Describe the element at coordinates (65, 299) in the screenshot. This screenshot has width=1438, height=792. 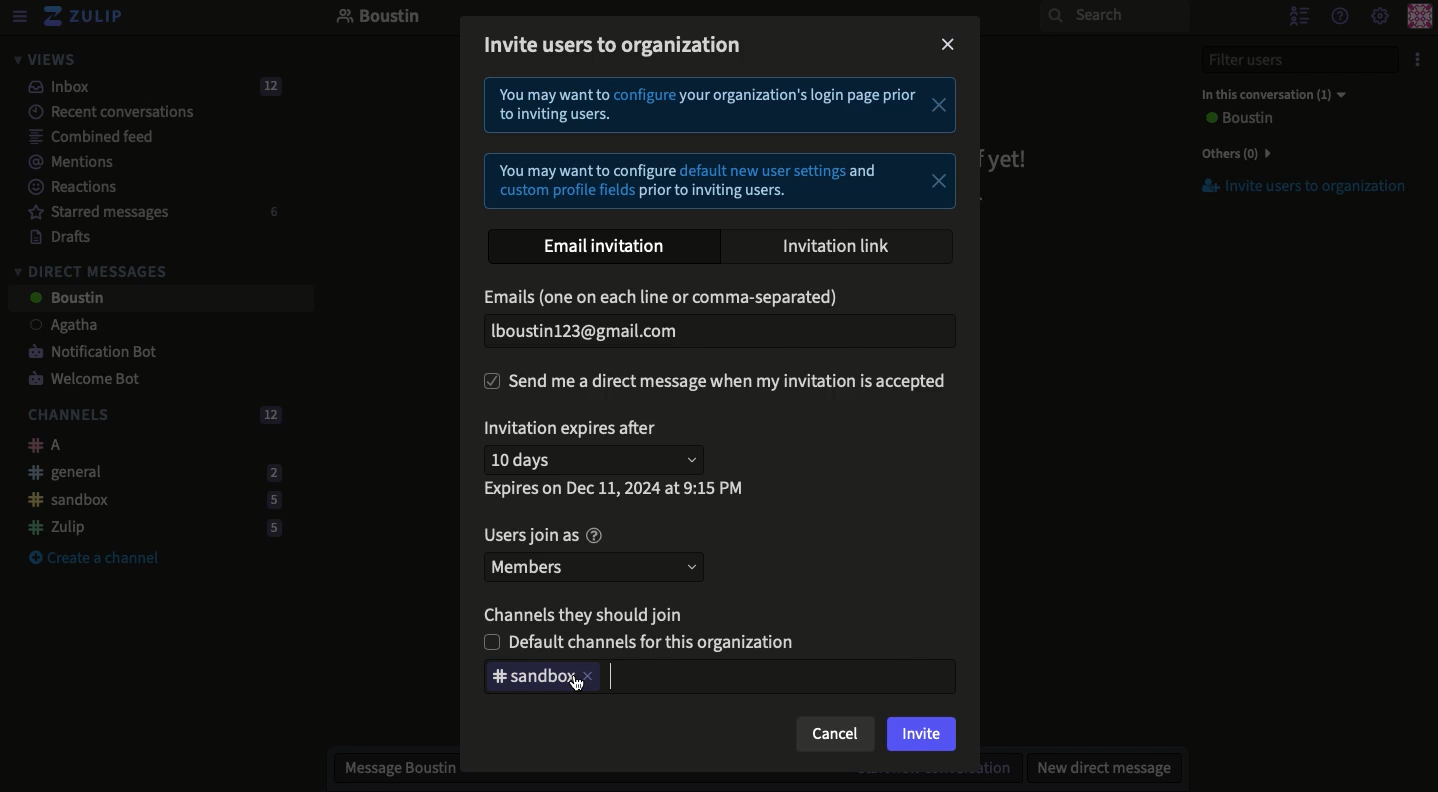
I see `User 2` at that location.